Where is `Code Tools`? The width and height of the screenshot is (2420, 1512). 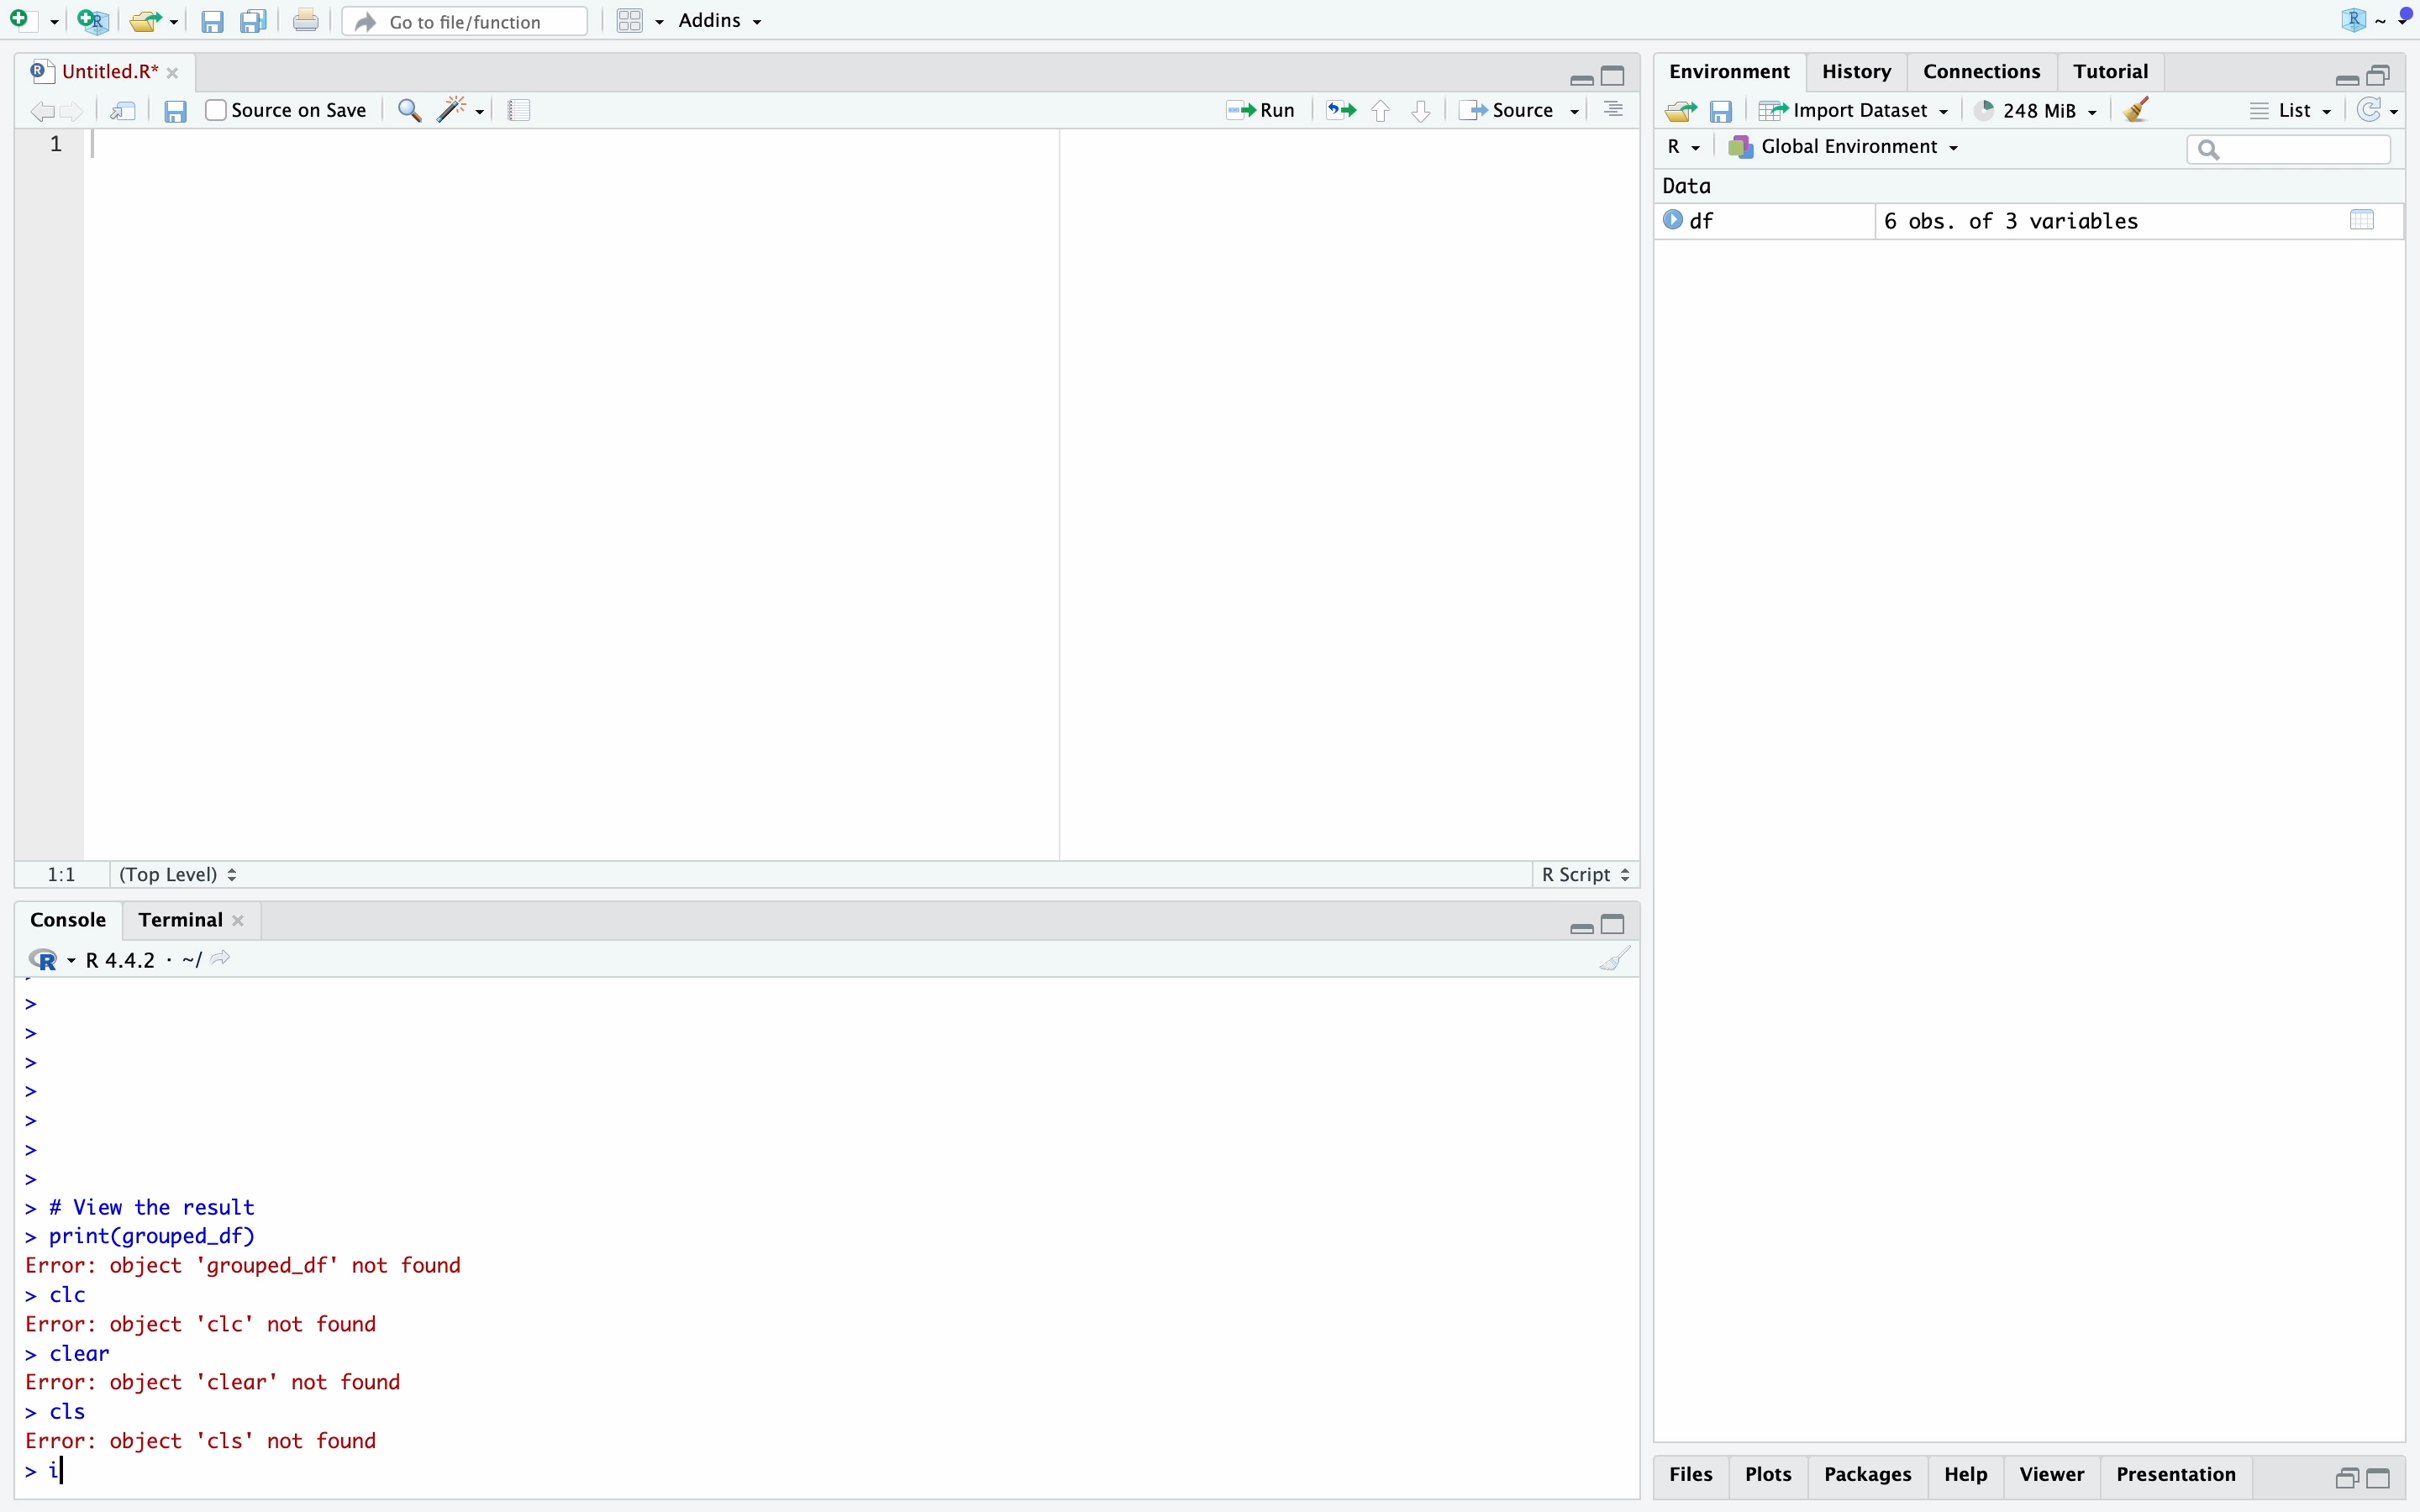 Code Tools is located at coordinates (462, 109).